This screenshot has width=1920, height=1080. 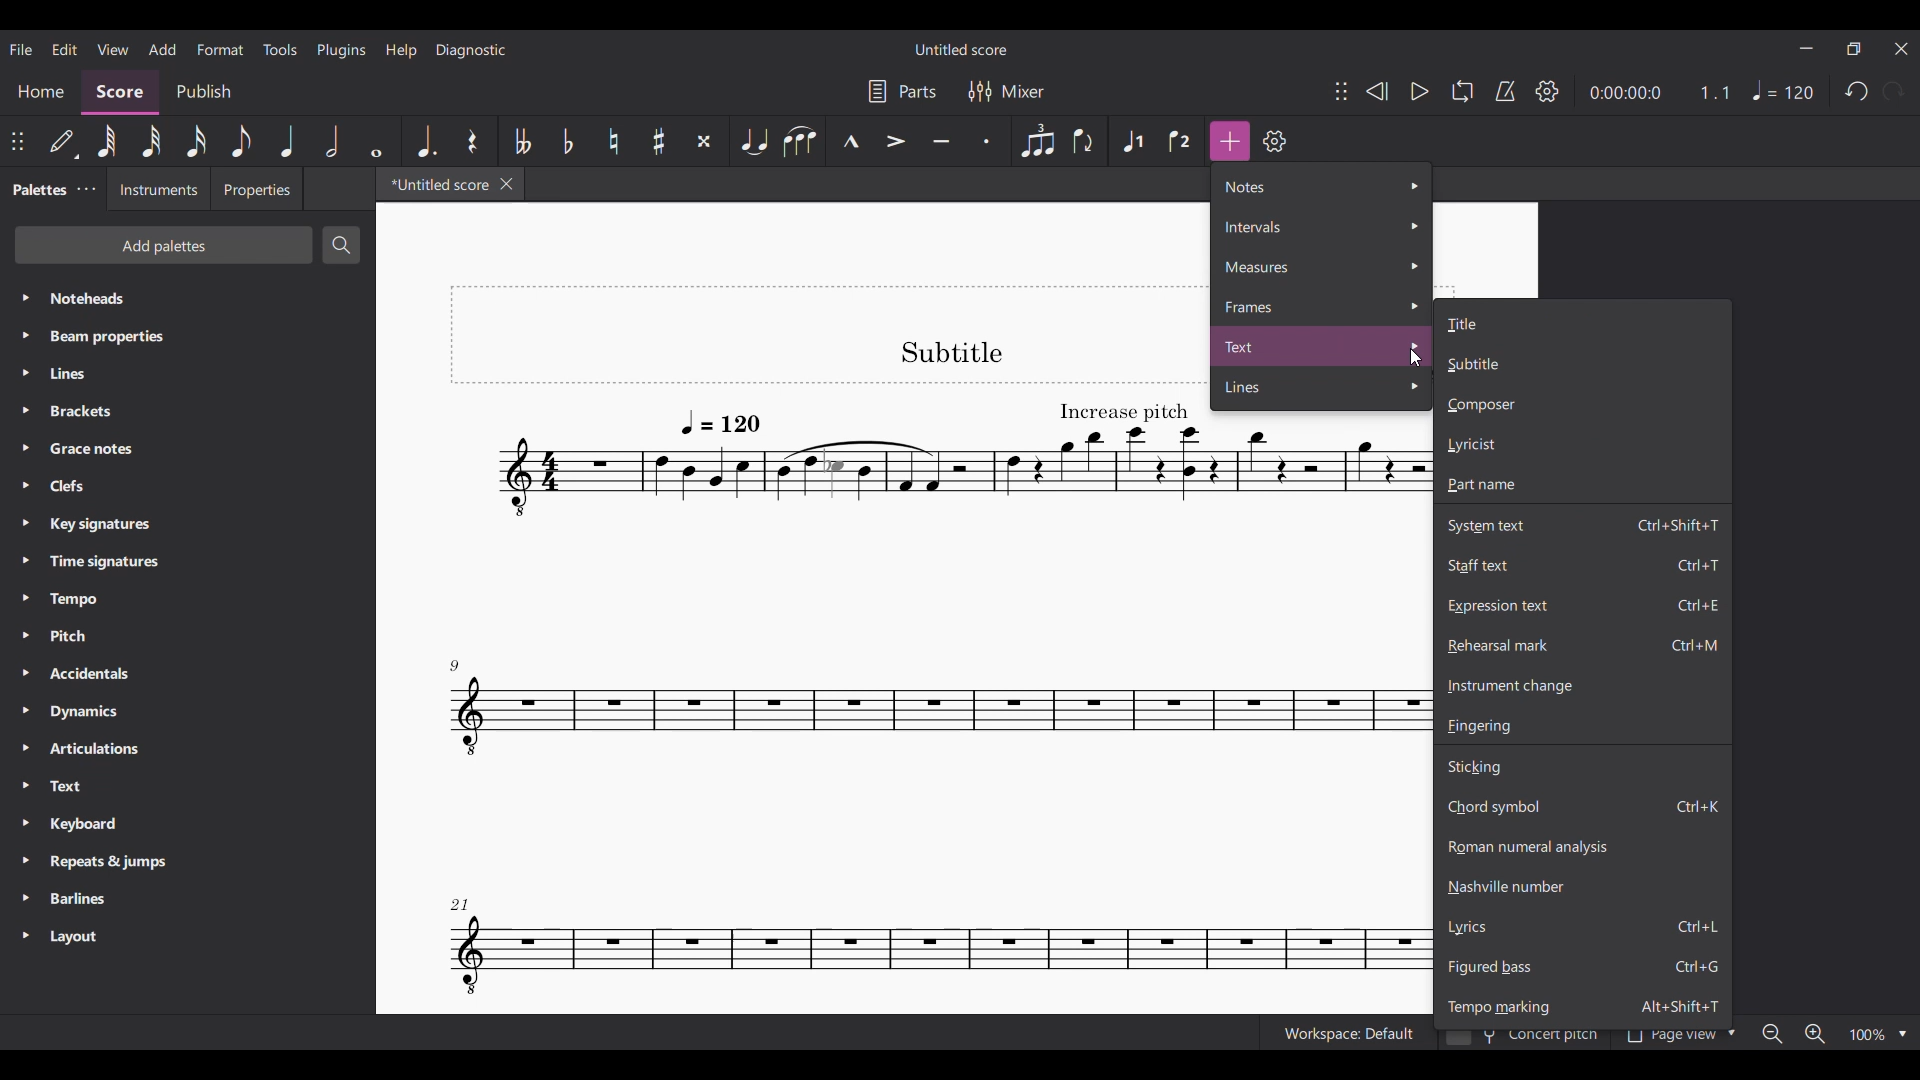 What do you see at coordinates (1714, 92) in the screenshot?
I see `Current ratio` at bounding box center [1714, 92].